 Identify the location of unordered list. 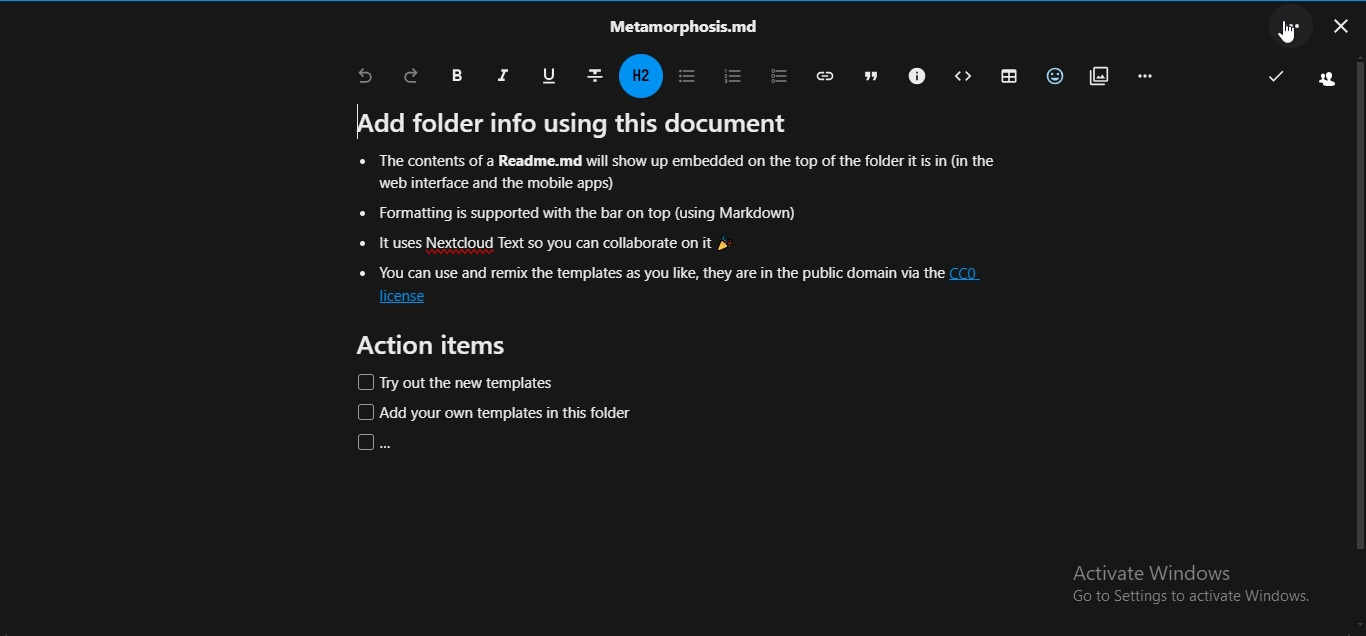
(688, 75).